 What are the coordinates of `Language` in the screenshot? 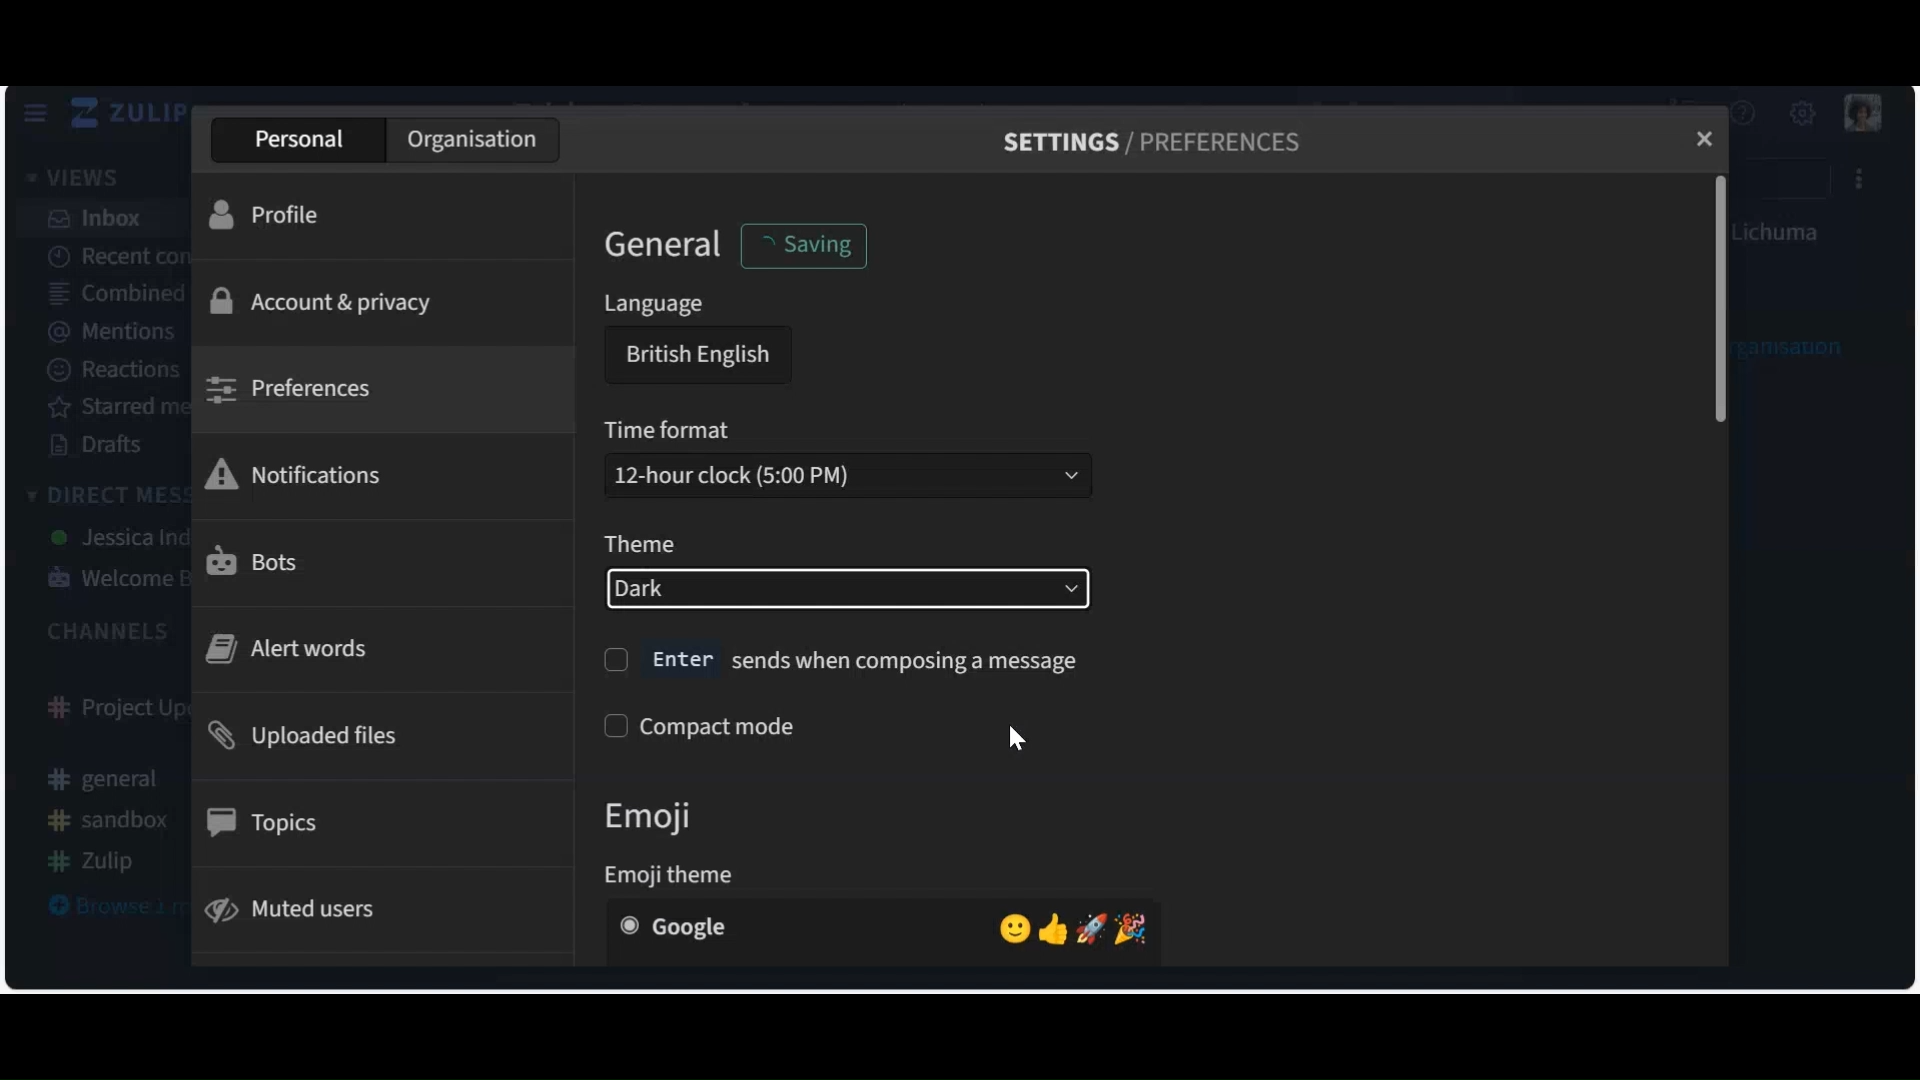 It's located at (652, 305).